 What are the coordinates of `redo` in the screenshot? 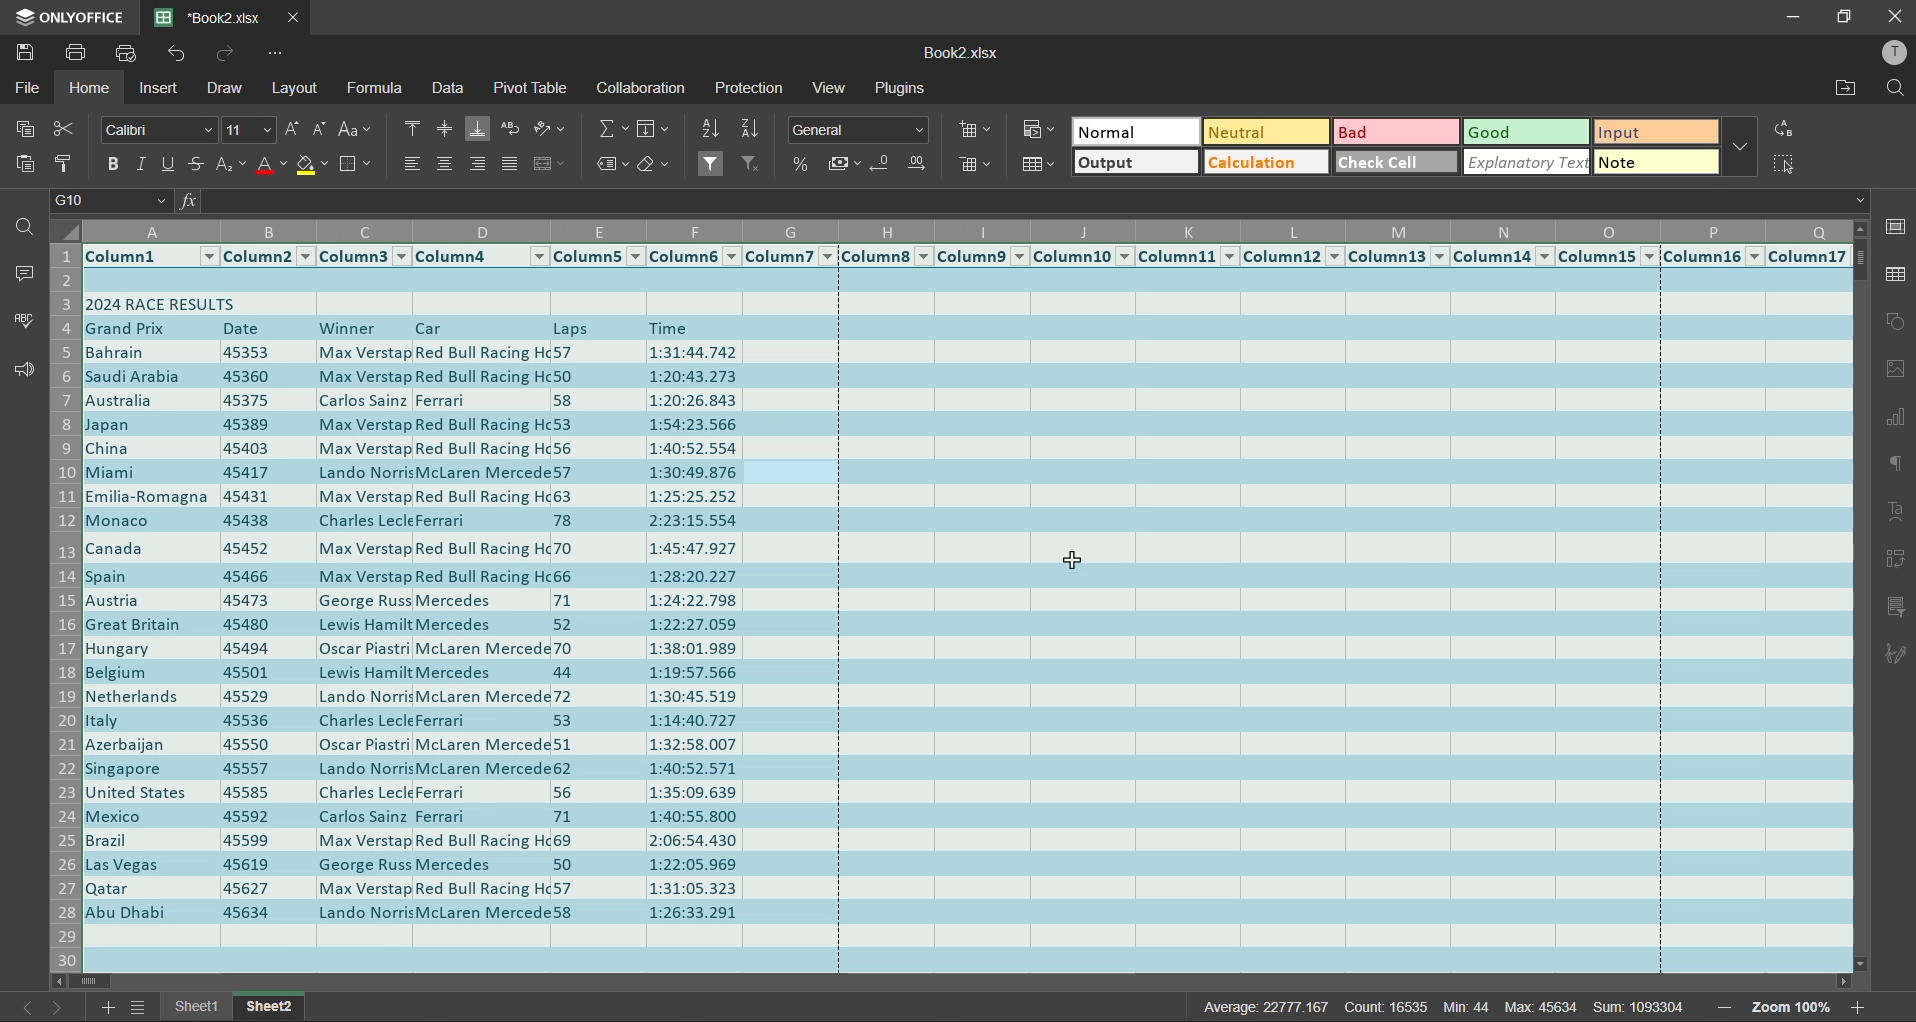 It's located at (221, 54).